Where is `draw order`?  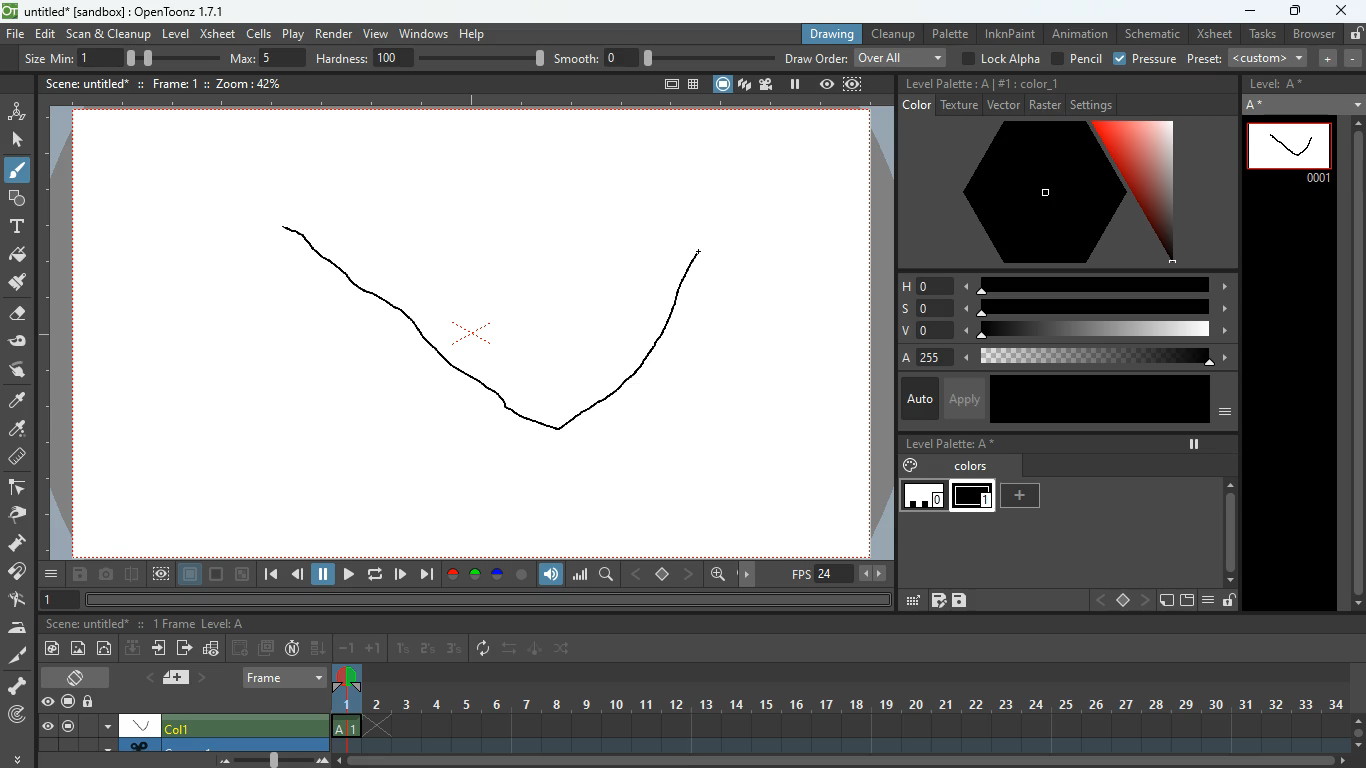
draw order is located at coordinates (866, 57).